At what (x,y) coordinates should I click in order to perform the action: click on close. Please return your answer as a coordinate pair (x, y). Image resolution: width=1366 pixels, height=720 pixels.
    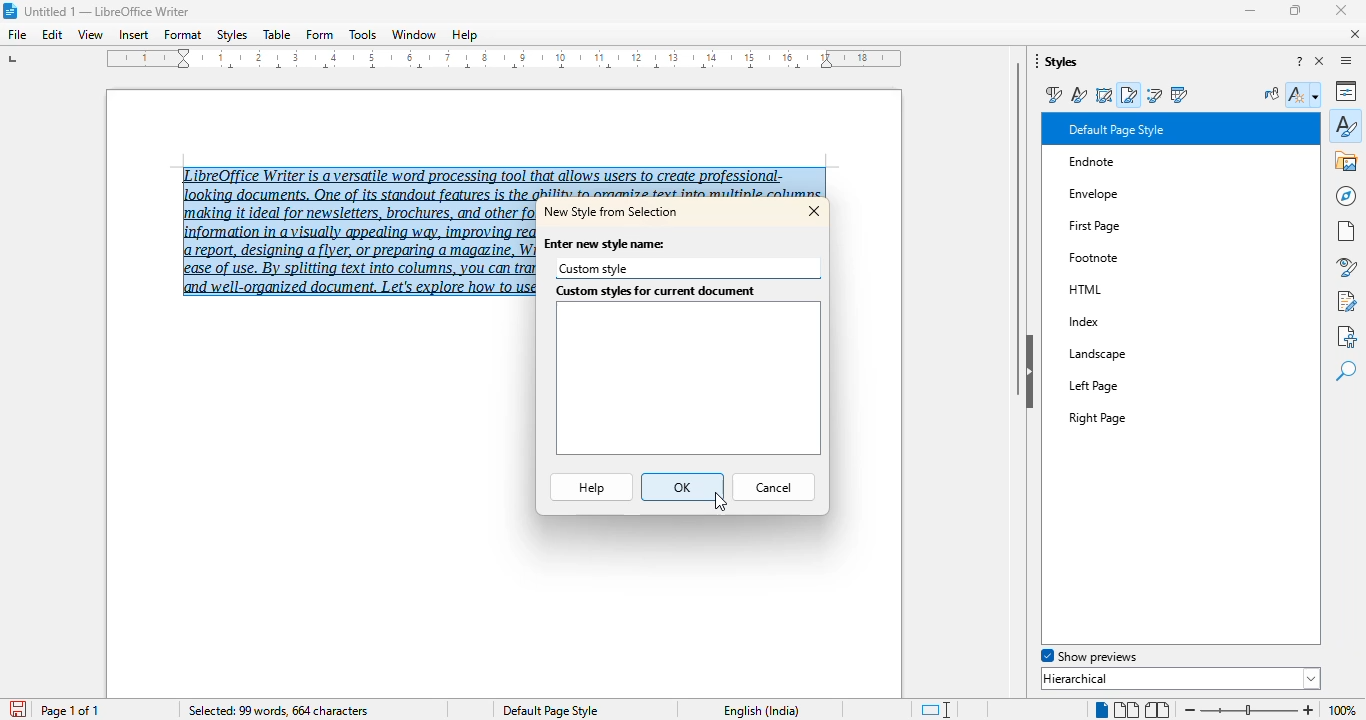
    Looking at the image, I should click on (814, 210).